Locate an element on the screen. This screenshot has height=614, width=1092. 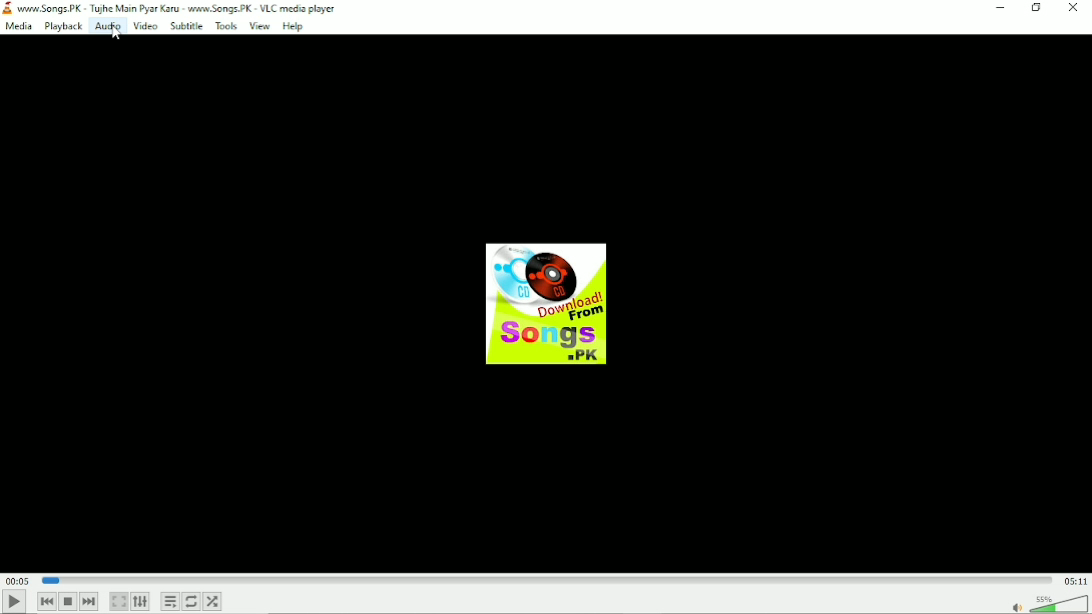
Next is located at coordinates (91, 602).